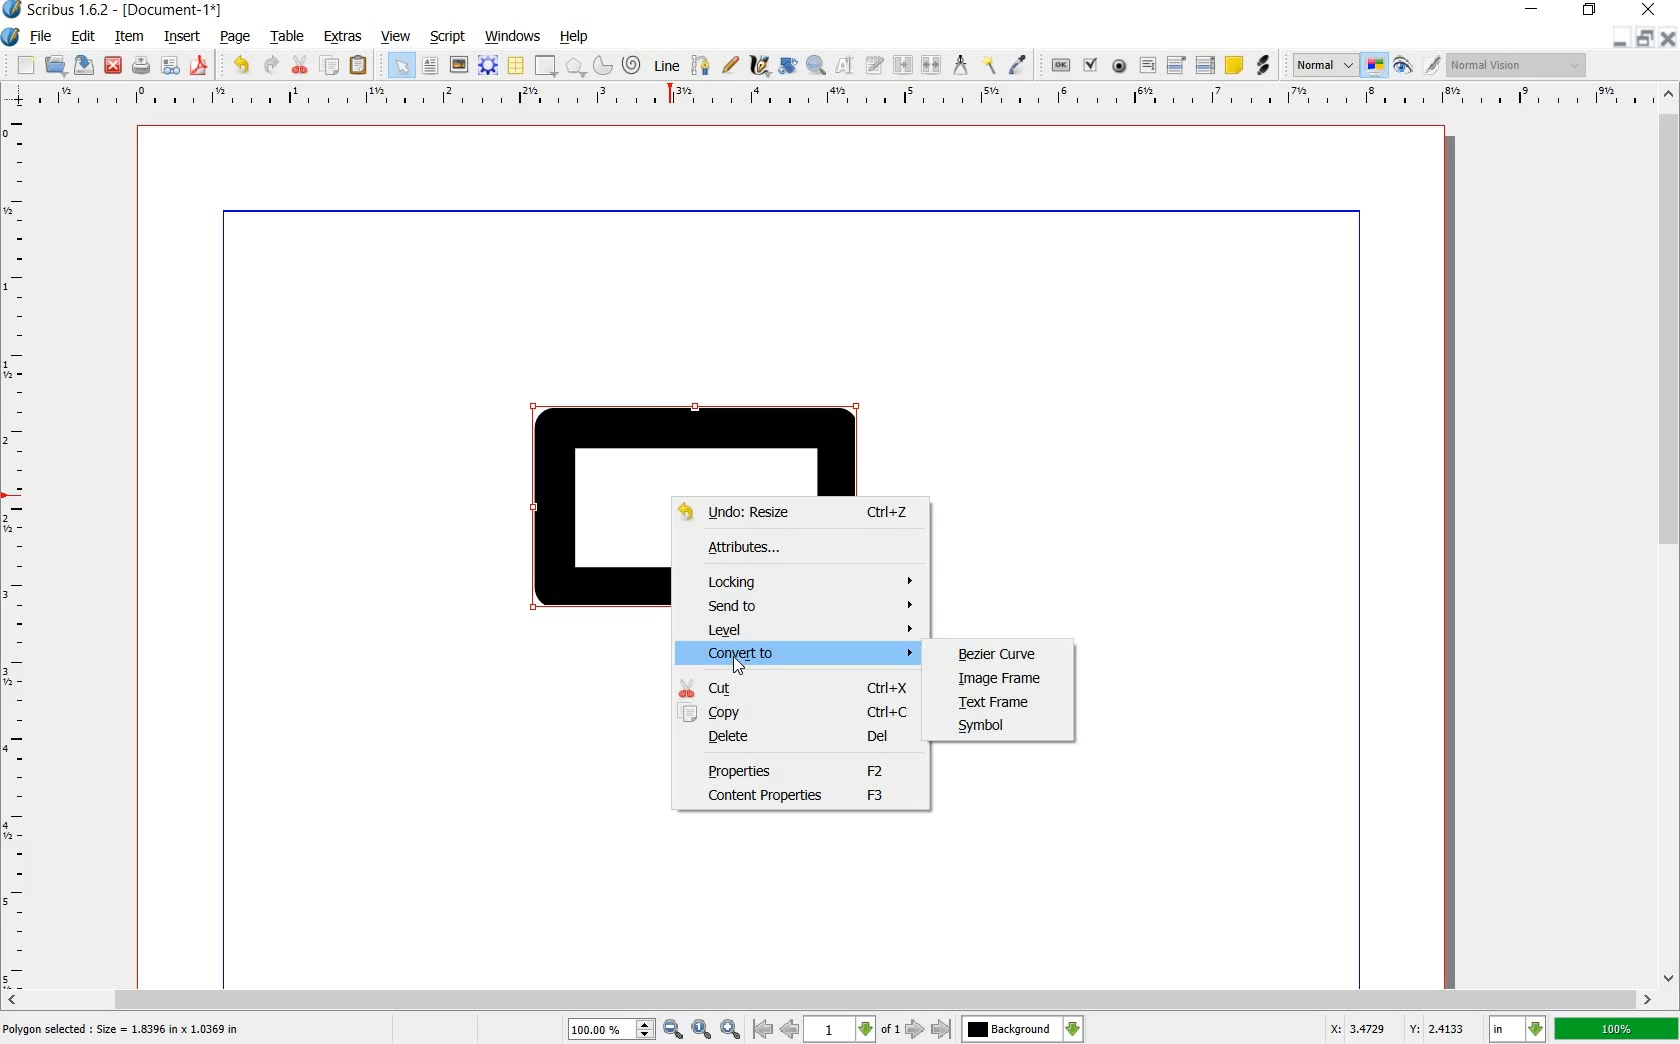 The height and width of the screenshot is (1044, 1680). I want to click on Polygon selected:Size=1.8396 in * 1.0369 in, so click(131, 1030).